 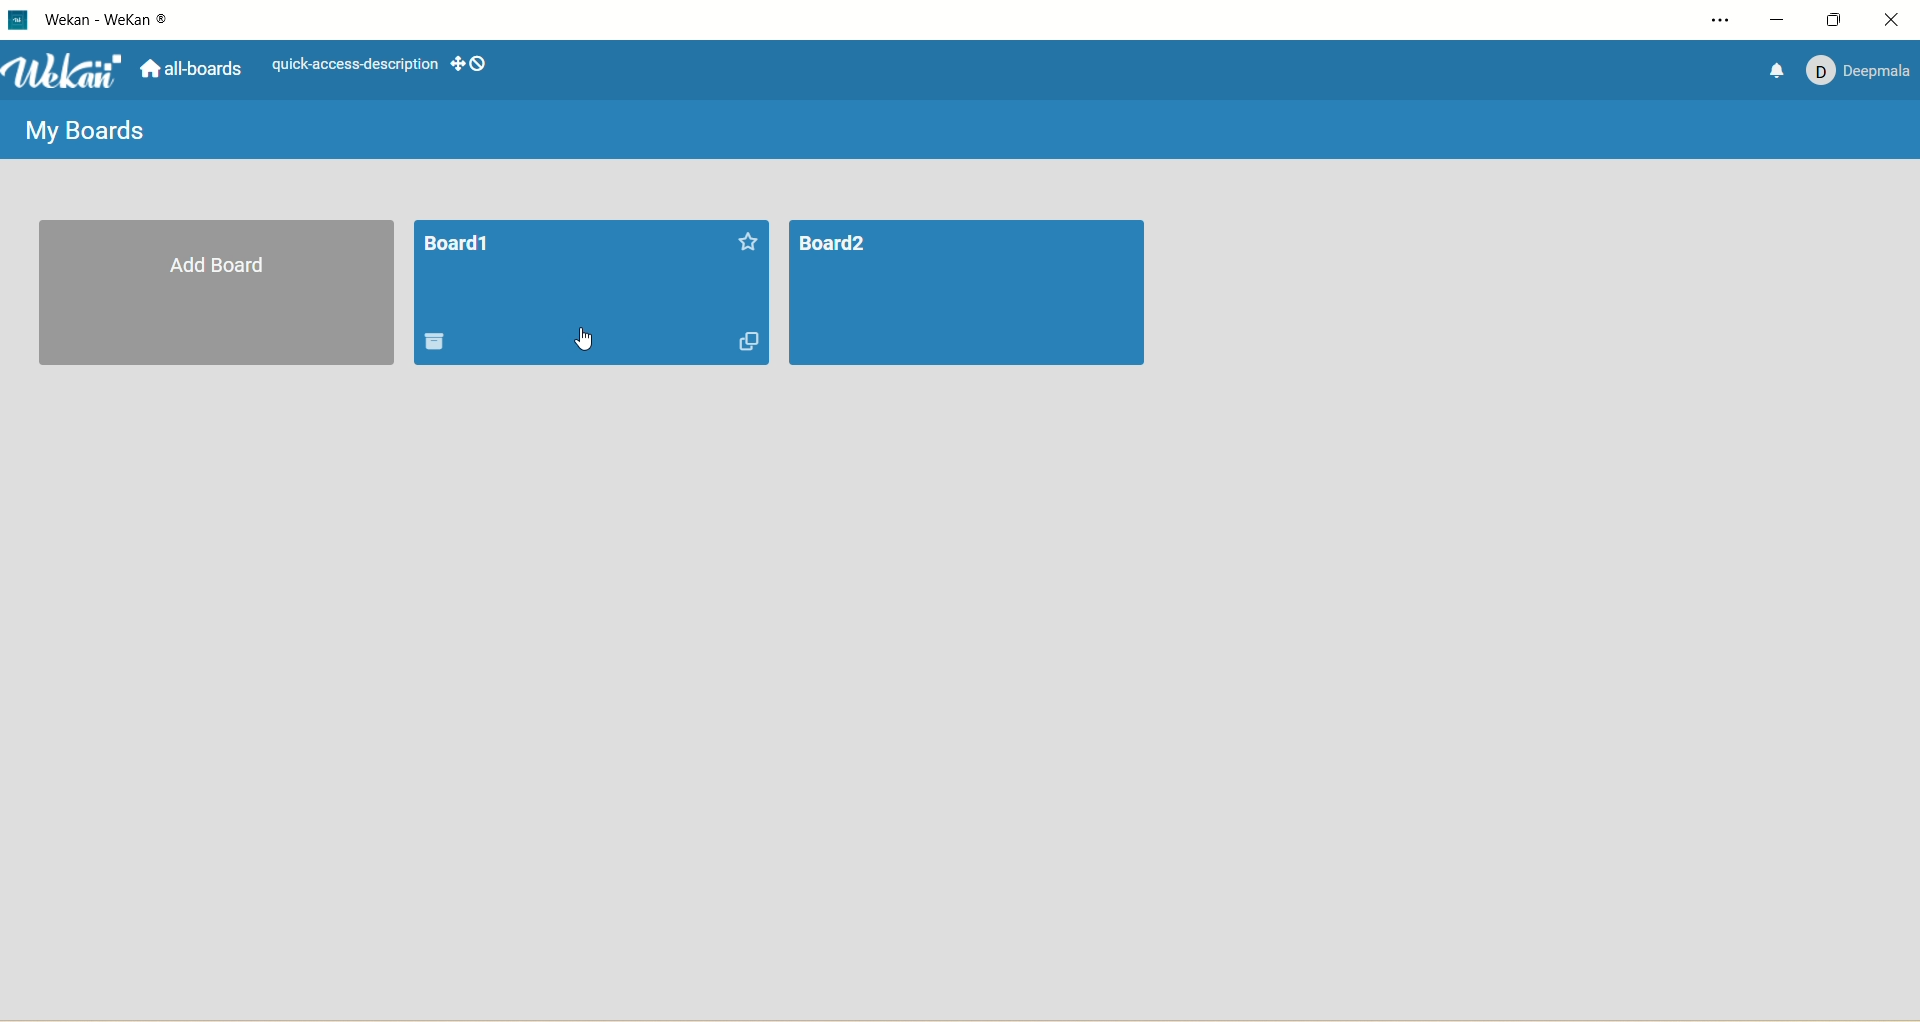 What do you see at coordinates (453, 61) in the screenshot?
I see `show-desktop-drag-handles` at bounding box center [453, 61].